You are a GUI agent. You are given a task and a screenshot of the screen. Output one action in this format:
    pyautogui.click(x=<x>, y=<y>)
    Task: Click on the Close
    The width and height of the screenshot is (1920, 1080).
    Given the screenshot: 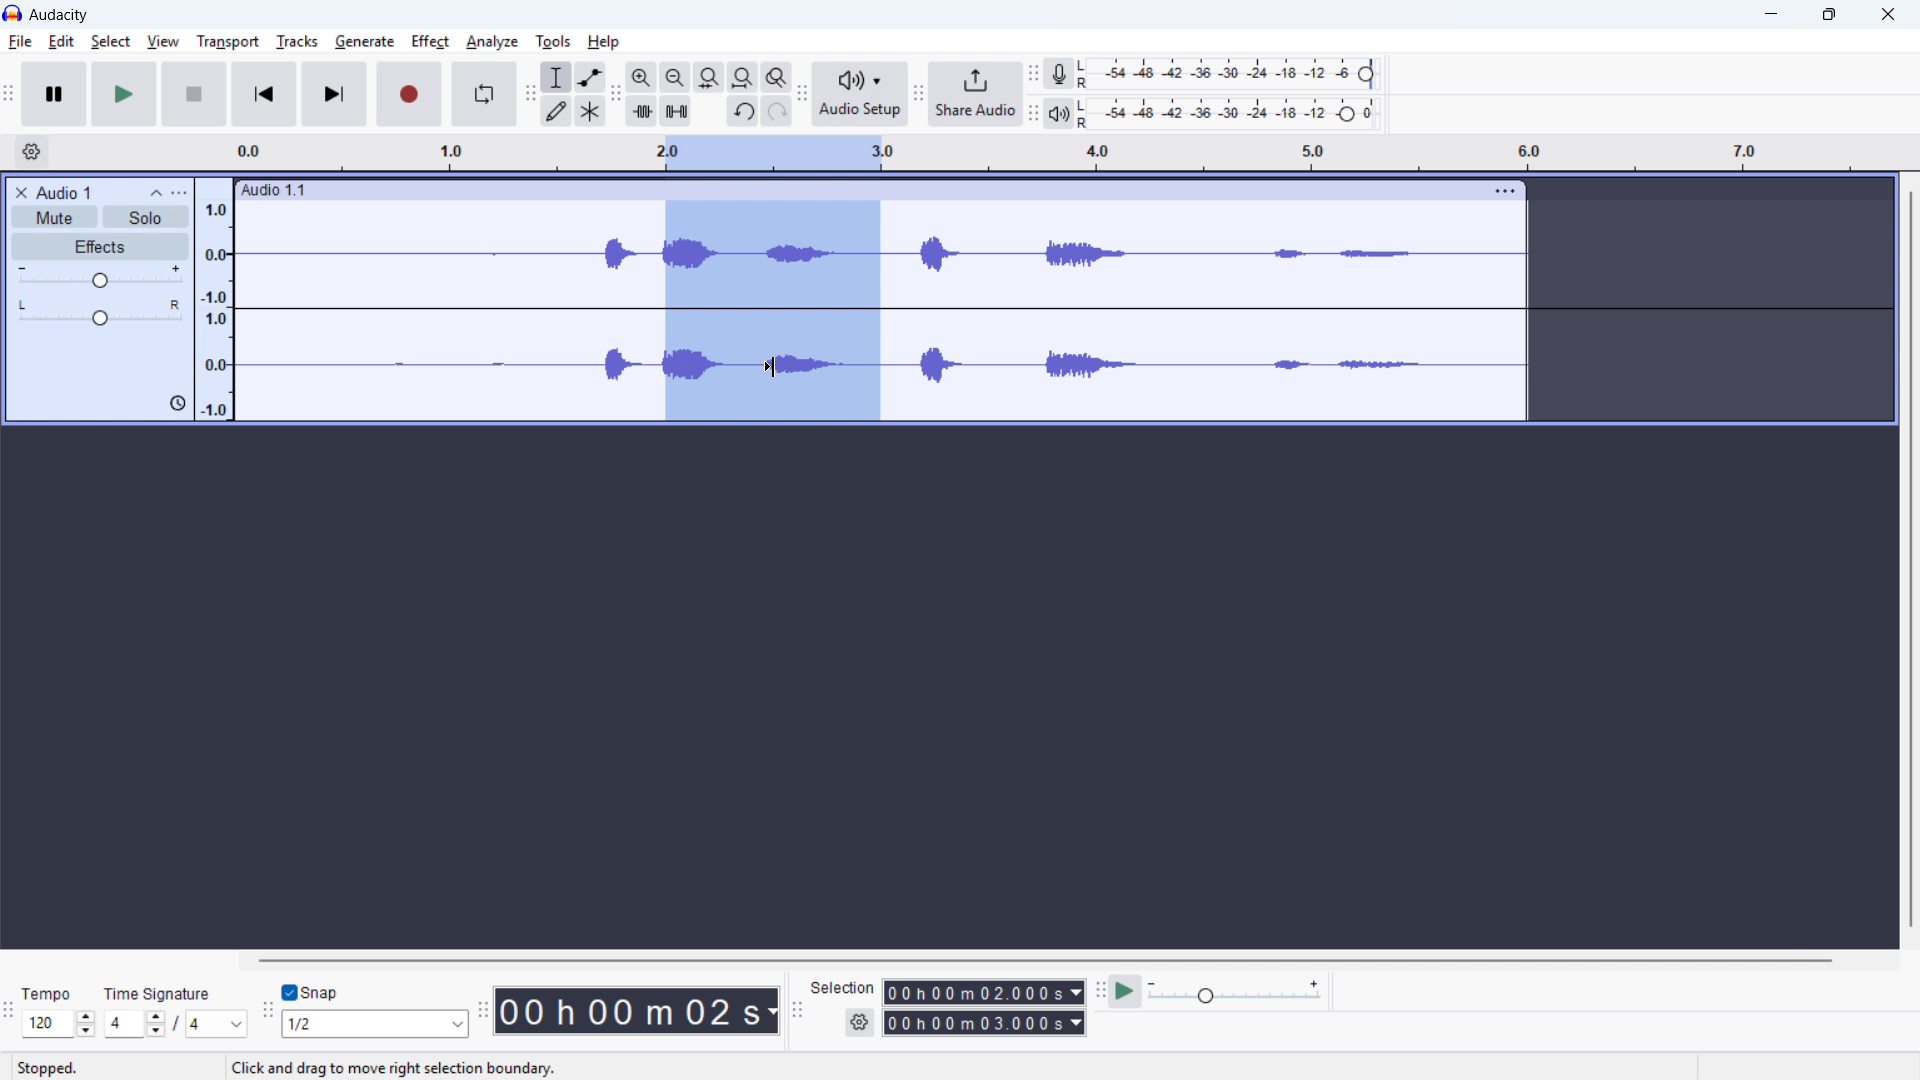 What is the action you would take?
    pyautogui.click(x=1886, y=14)
    